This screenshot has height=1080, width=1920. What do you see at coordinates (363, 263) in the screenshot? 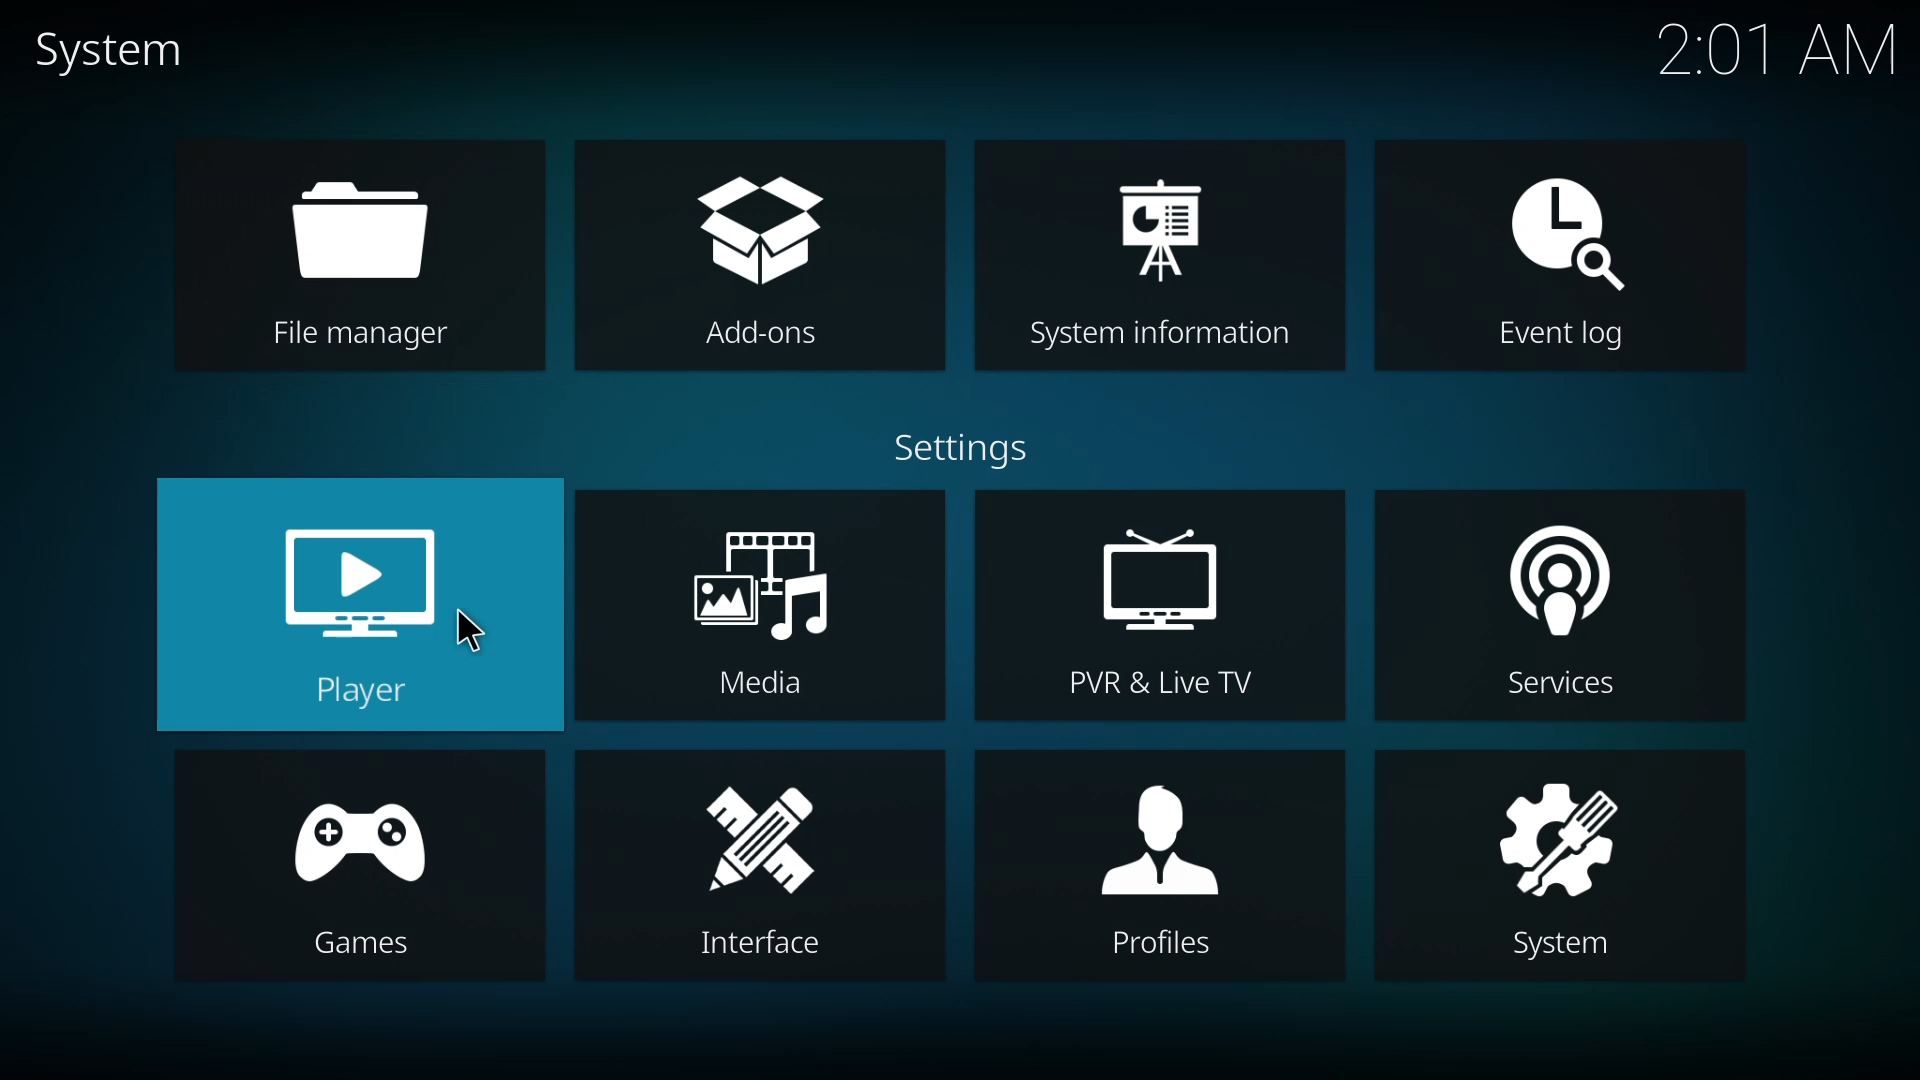
I see `file manager` at bounding box center [363, 263].